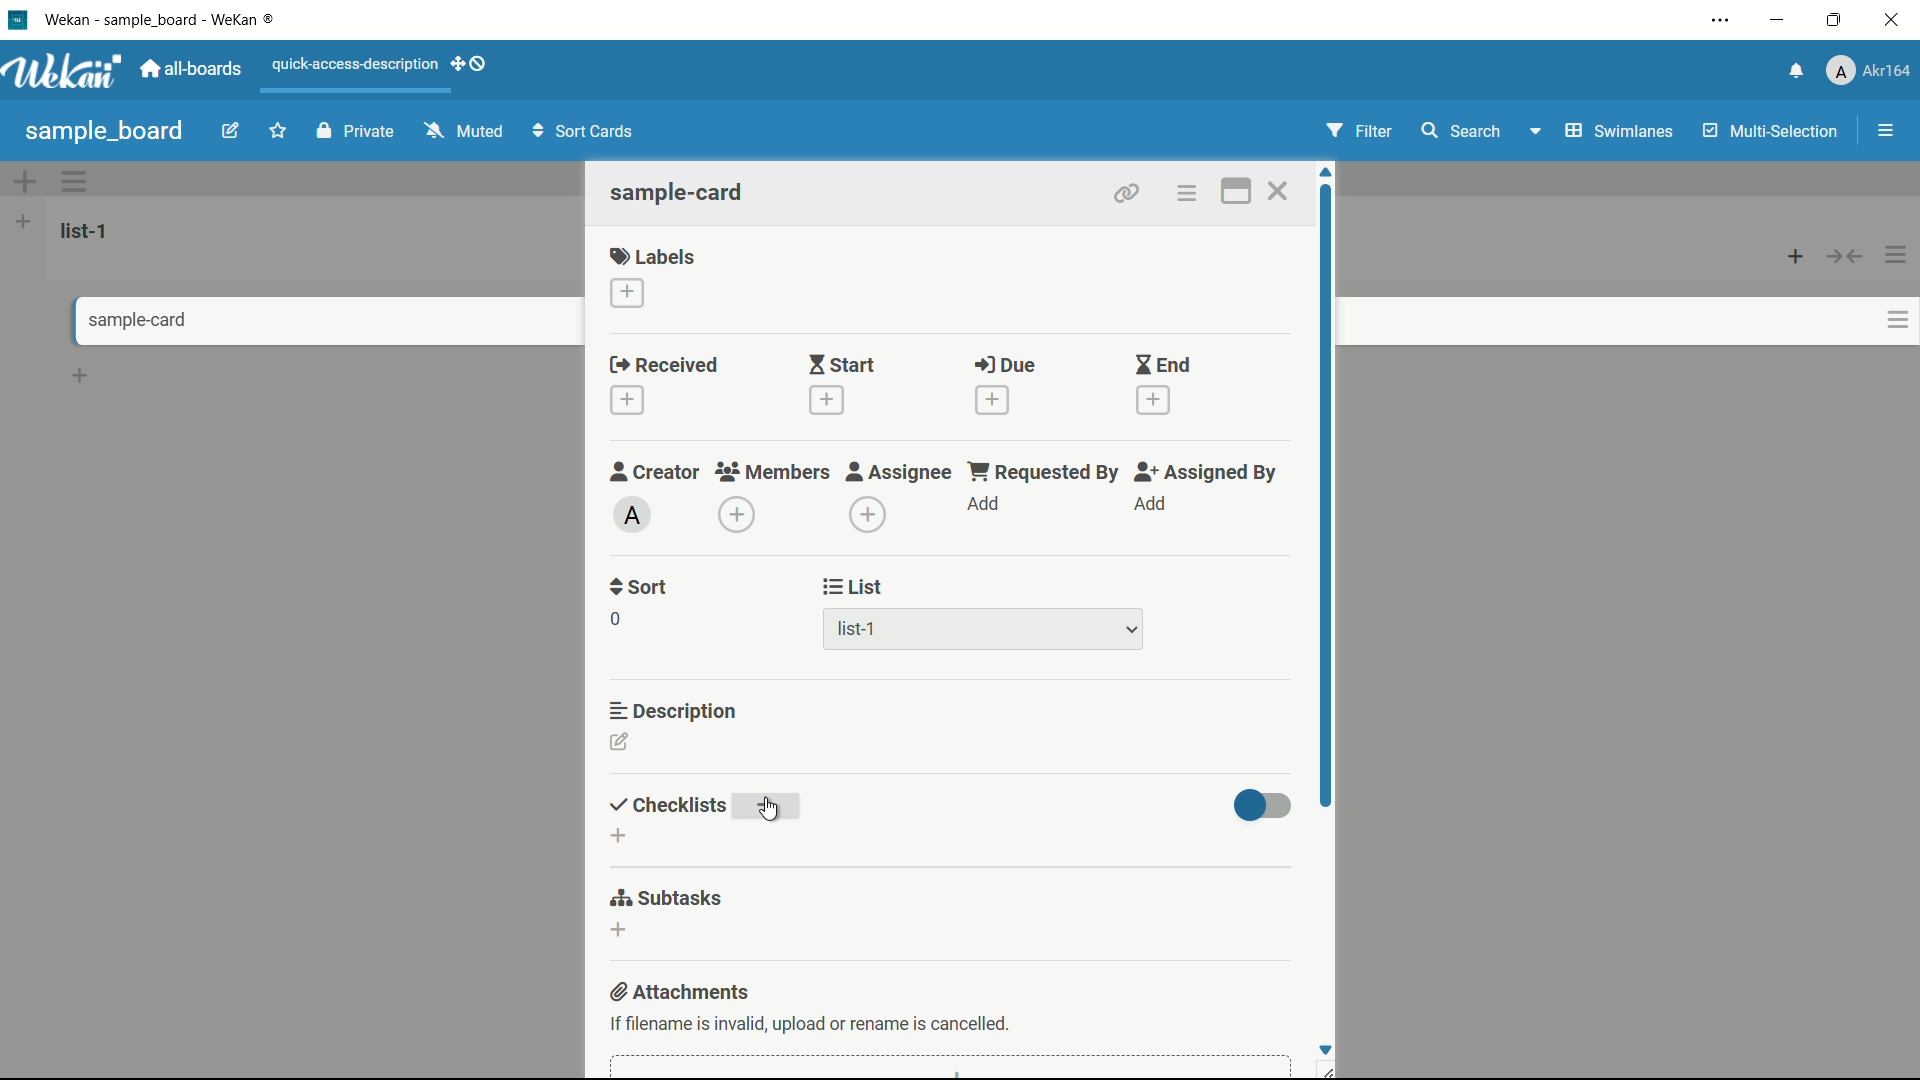  Describe the element at coordinates (1837, 21) in the screenshot. I see `maximize` at that location.